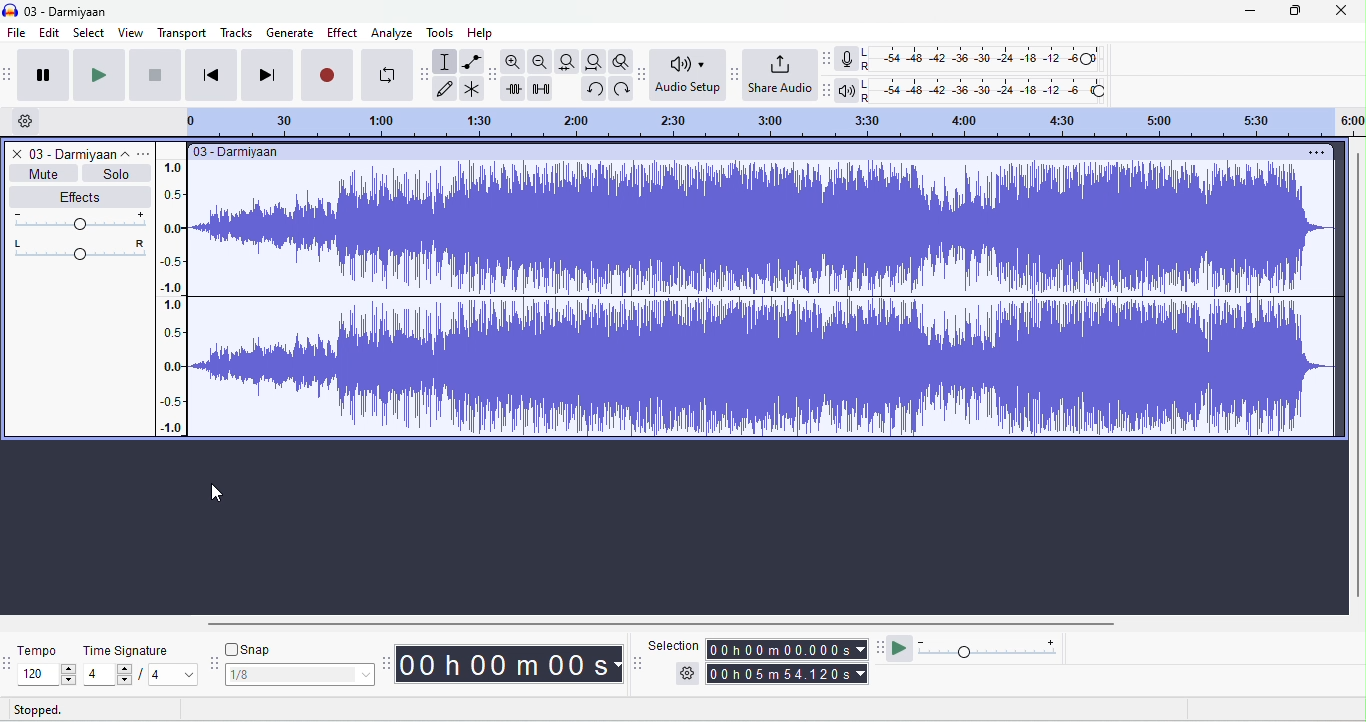  What do you see at coordinates (131, 32) in the screenshot?
I see `view` at bounding box center [131, 32].